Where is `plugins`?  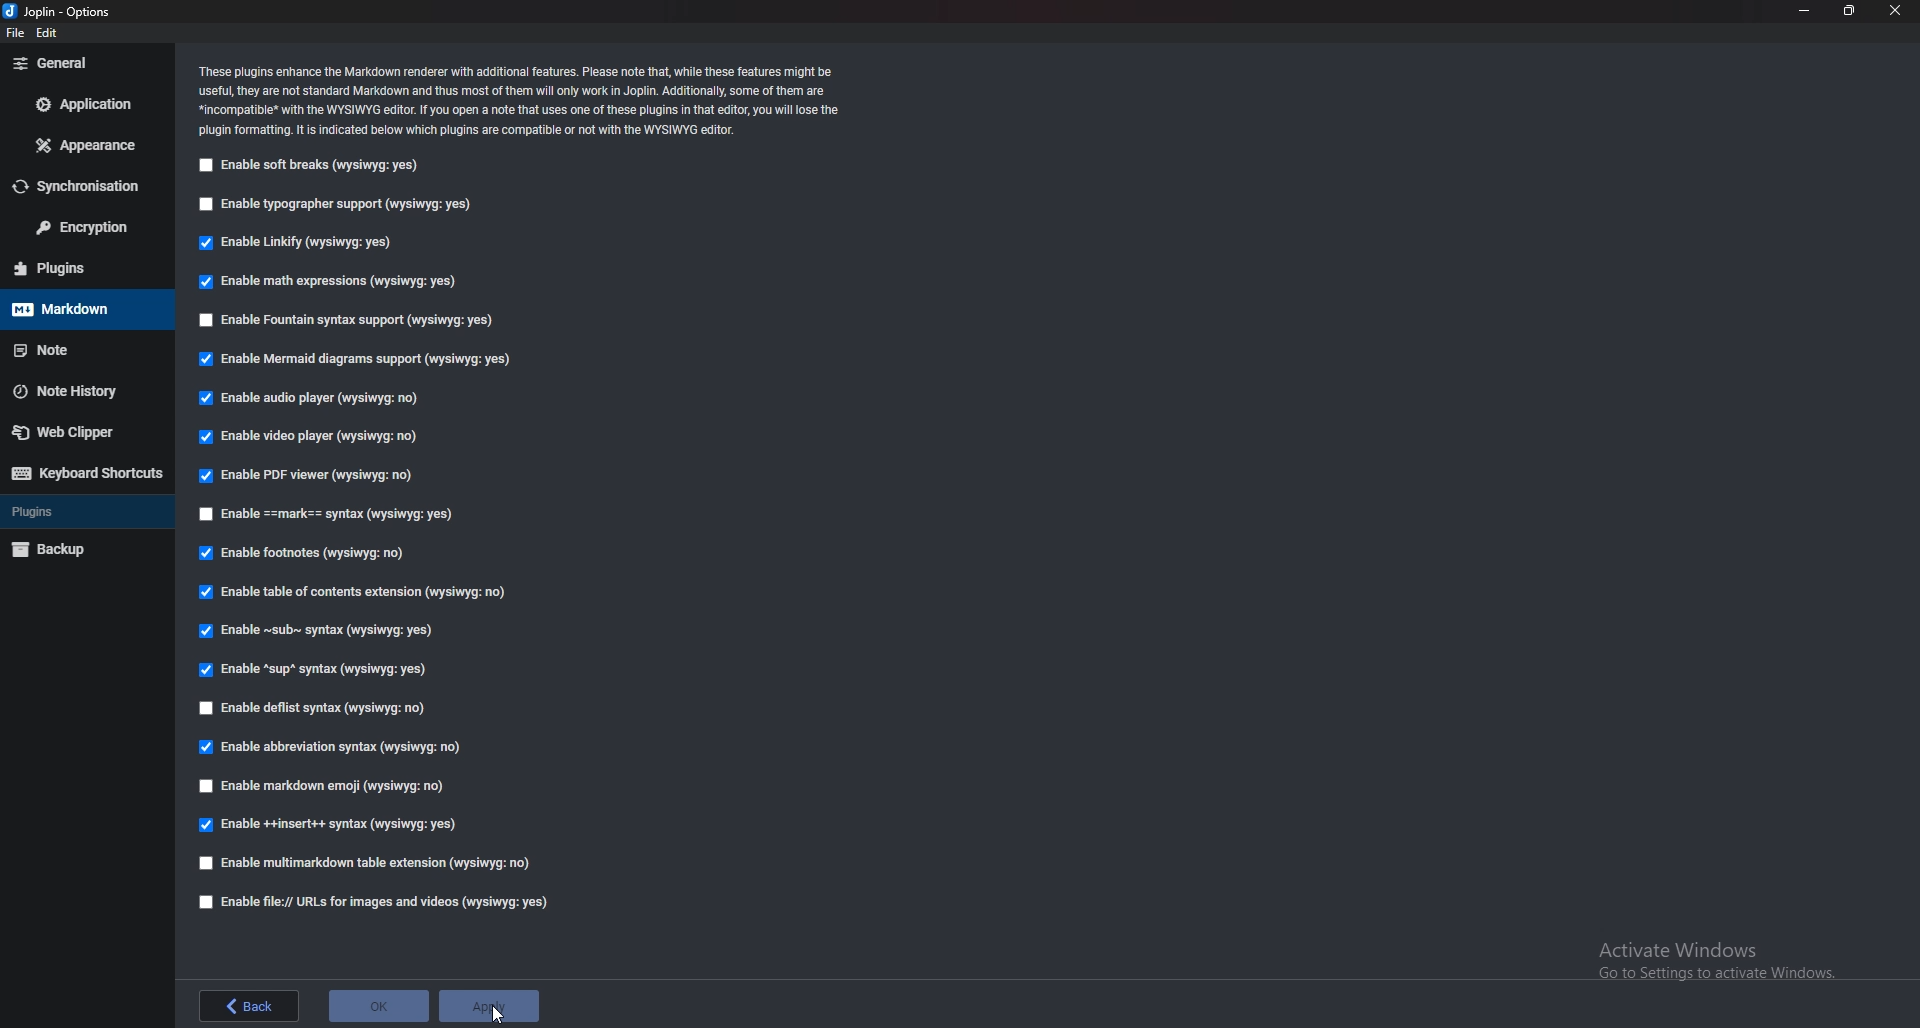
plugins is located at coordinates (83, 513).